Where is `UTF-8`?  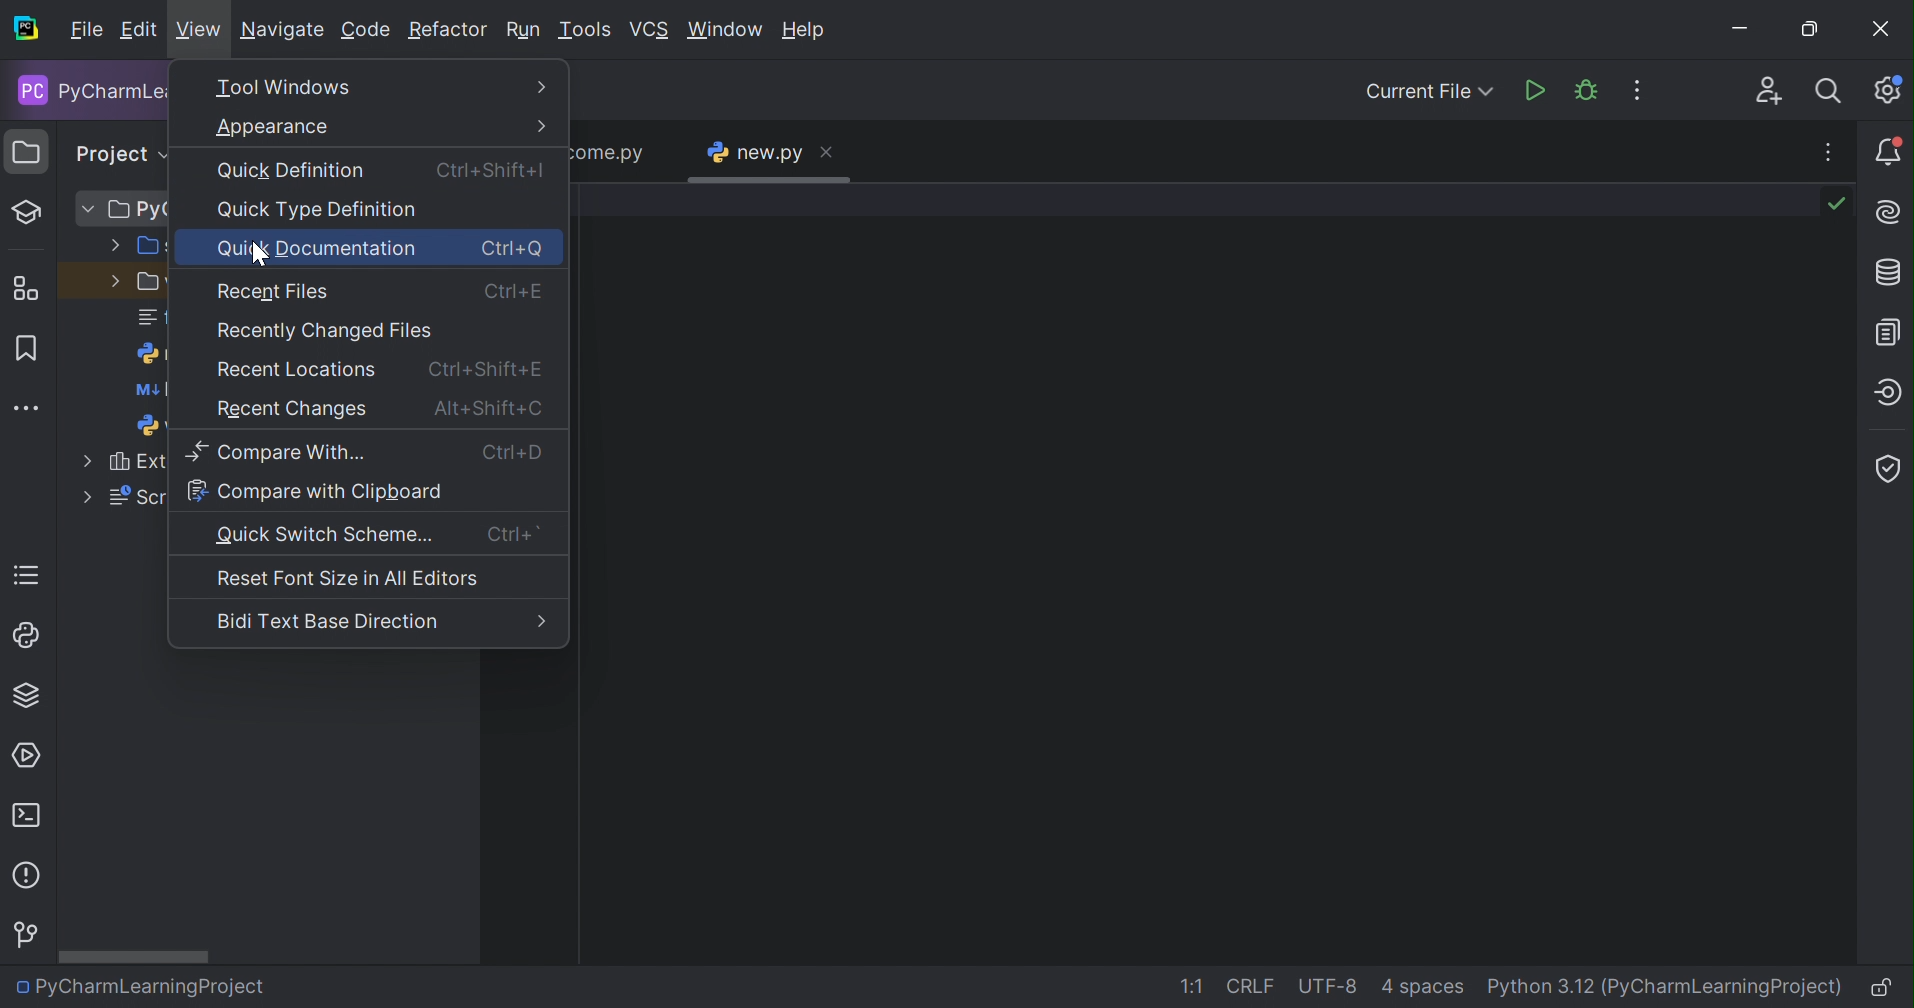 UTF-8 is located at coordinates (1333, 984).